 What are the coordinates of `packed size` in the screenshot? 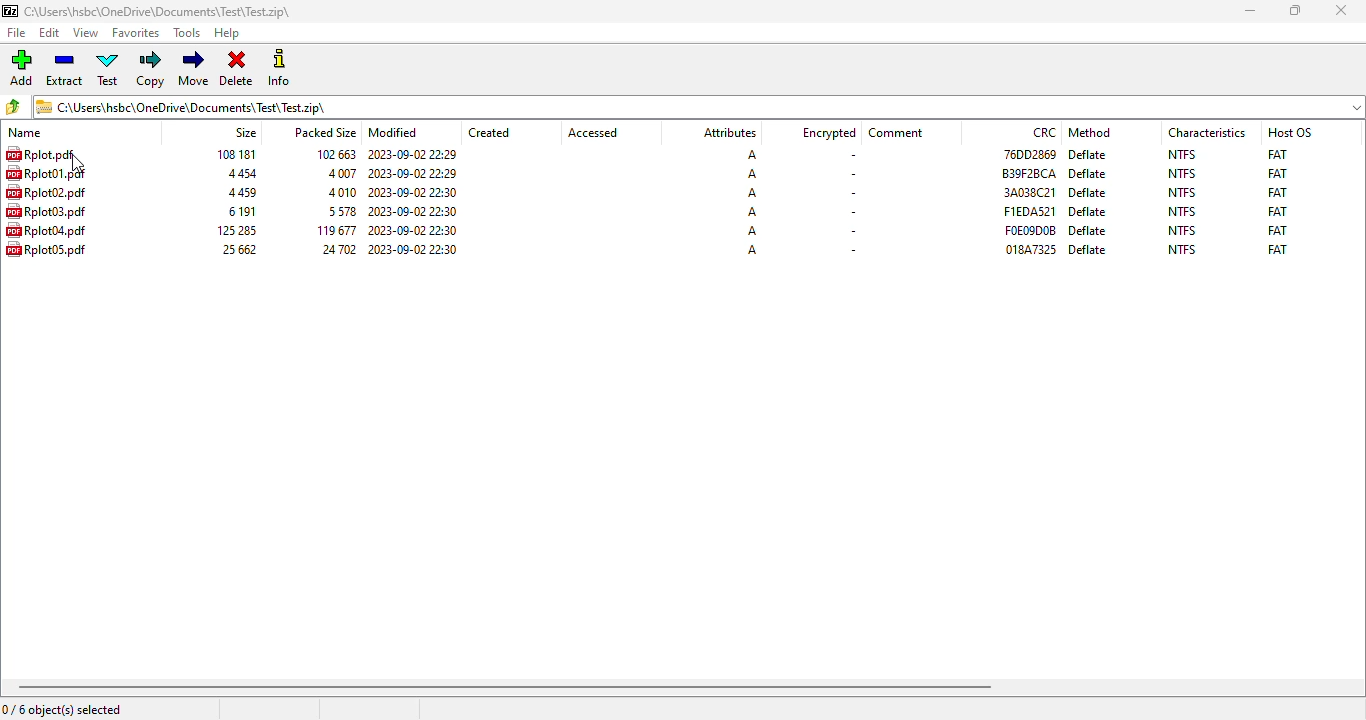 It's located at (335, 249).